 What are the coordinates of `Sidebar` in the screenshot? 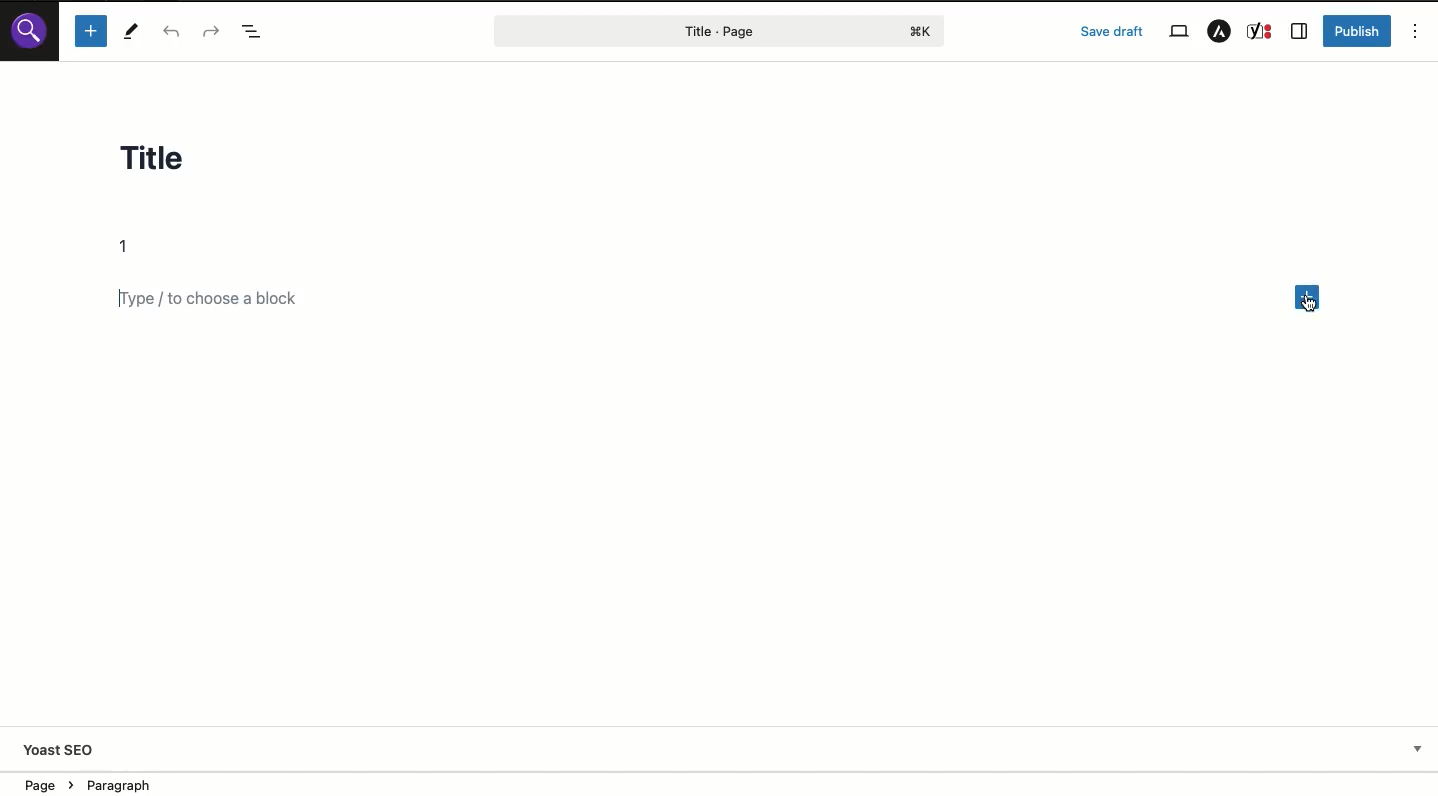 It's located at (1299, 32).